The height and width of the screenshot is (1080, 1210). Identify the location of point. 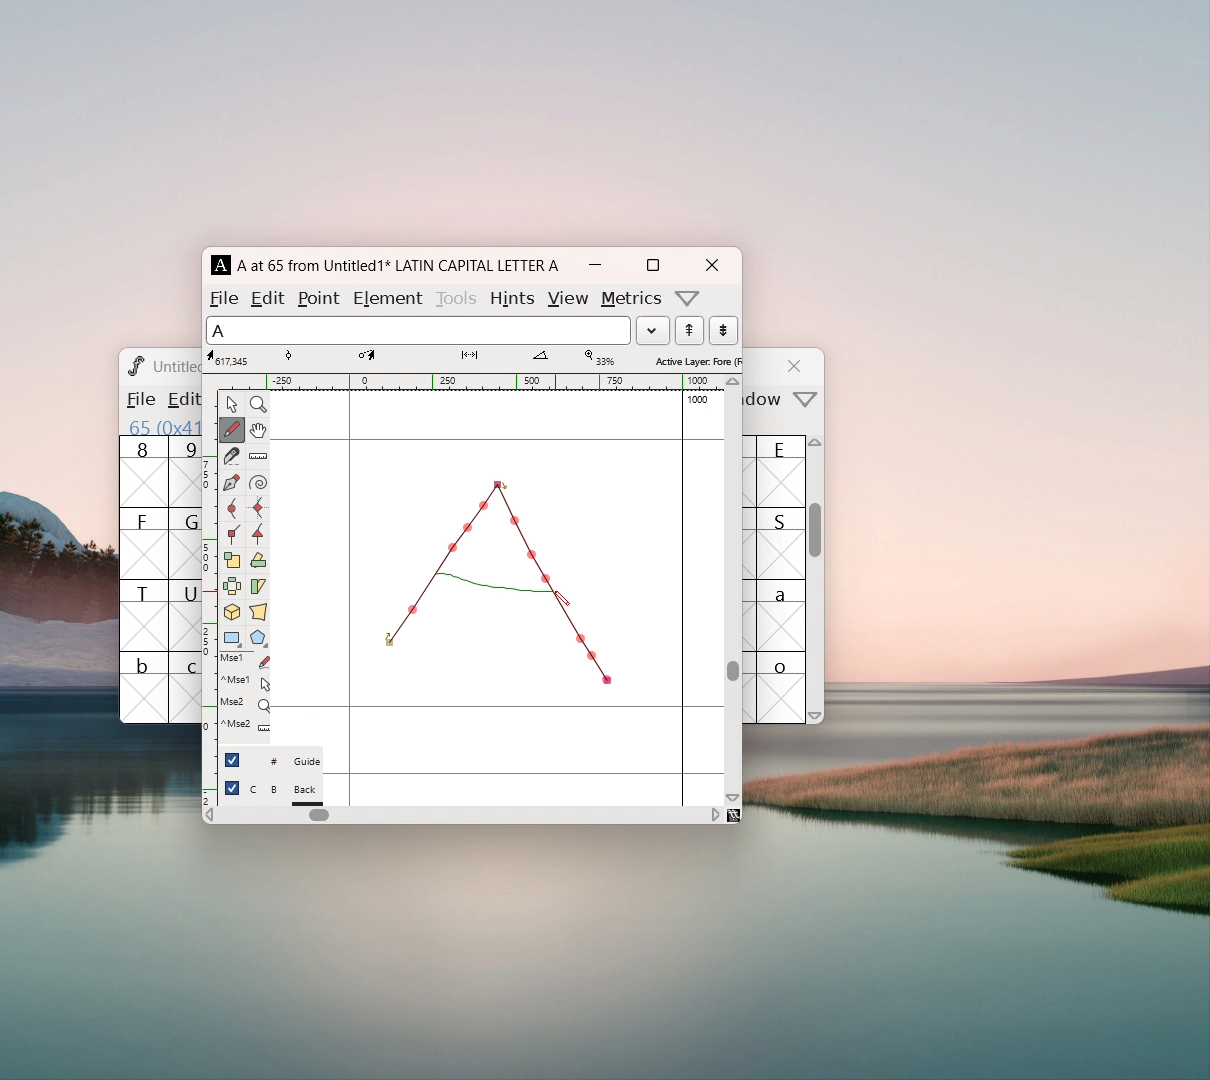
(321, 298).